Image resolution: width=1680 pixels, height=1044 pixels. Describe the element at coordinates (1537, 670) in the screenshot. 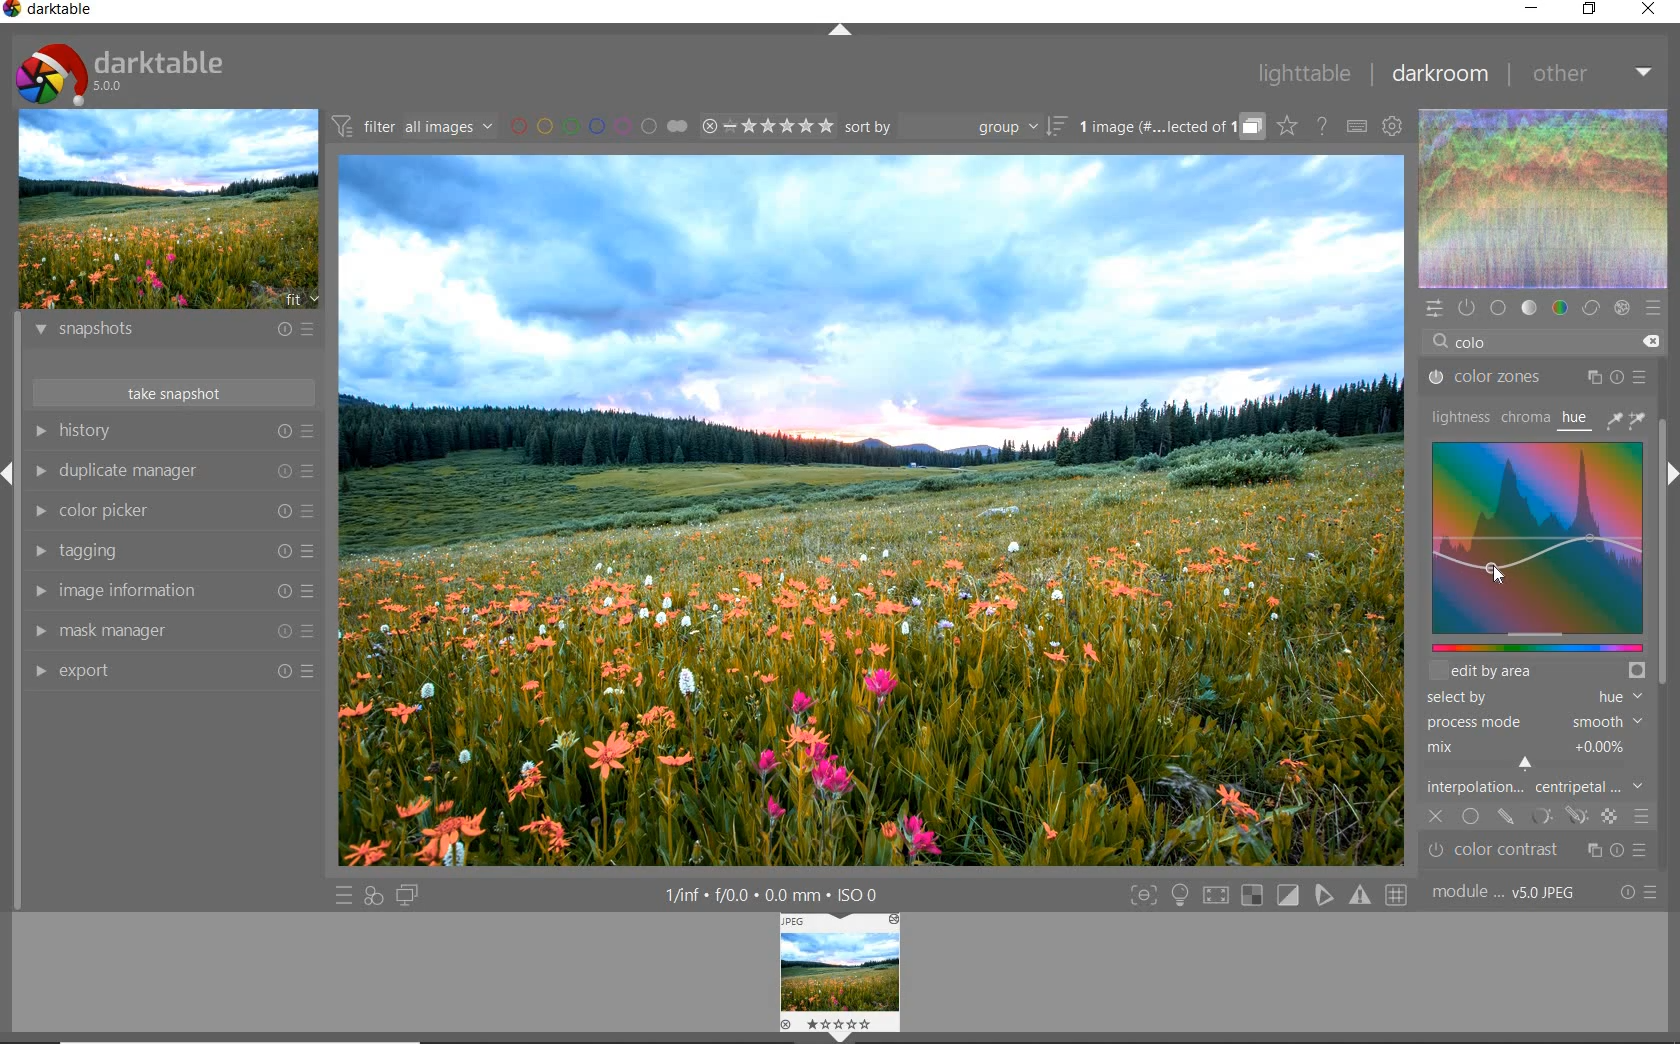

I see `edit by area` at that location.